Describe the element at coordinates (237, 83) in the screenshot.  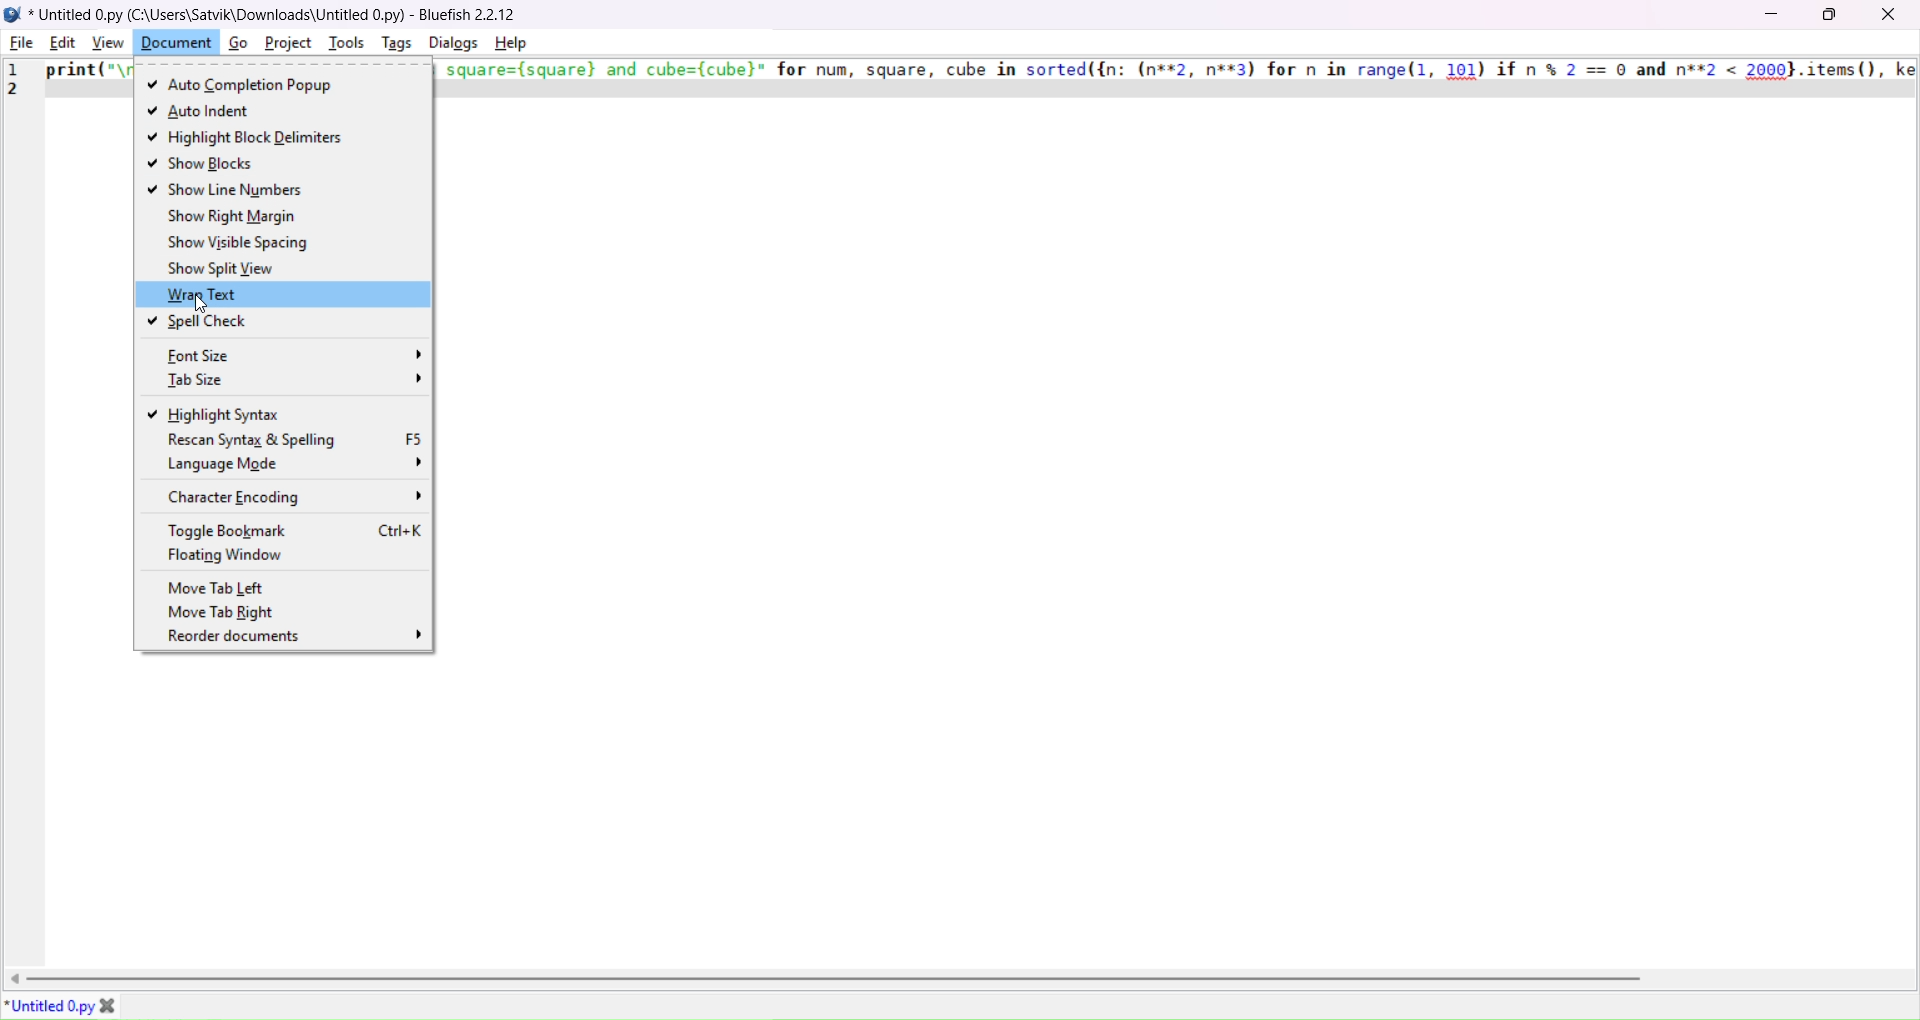
I see `auto completion popup` at that location.